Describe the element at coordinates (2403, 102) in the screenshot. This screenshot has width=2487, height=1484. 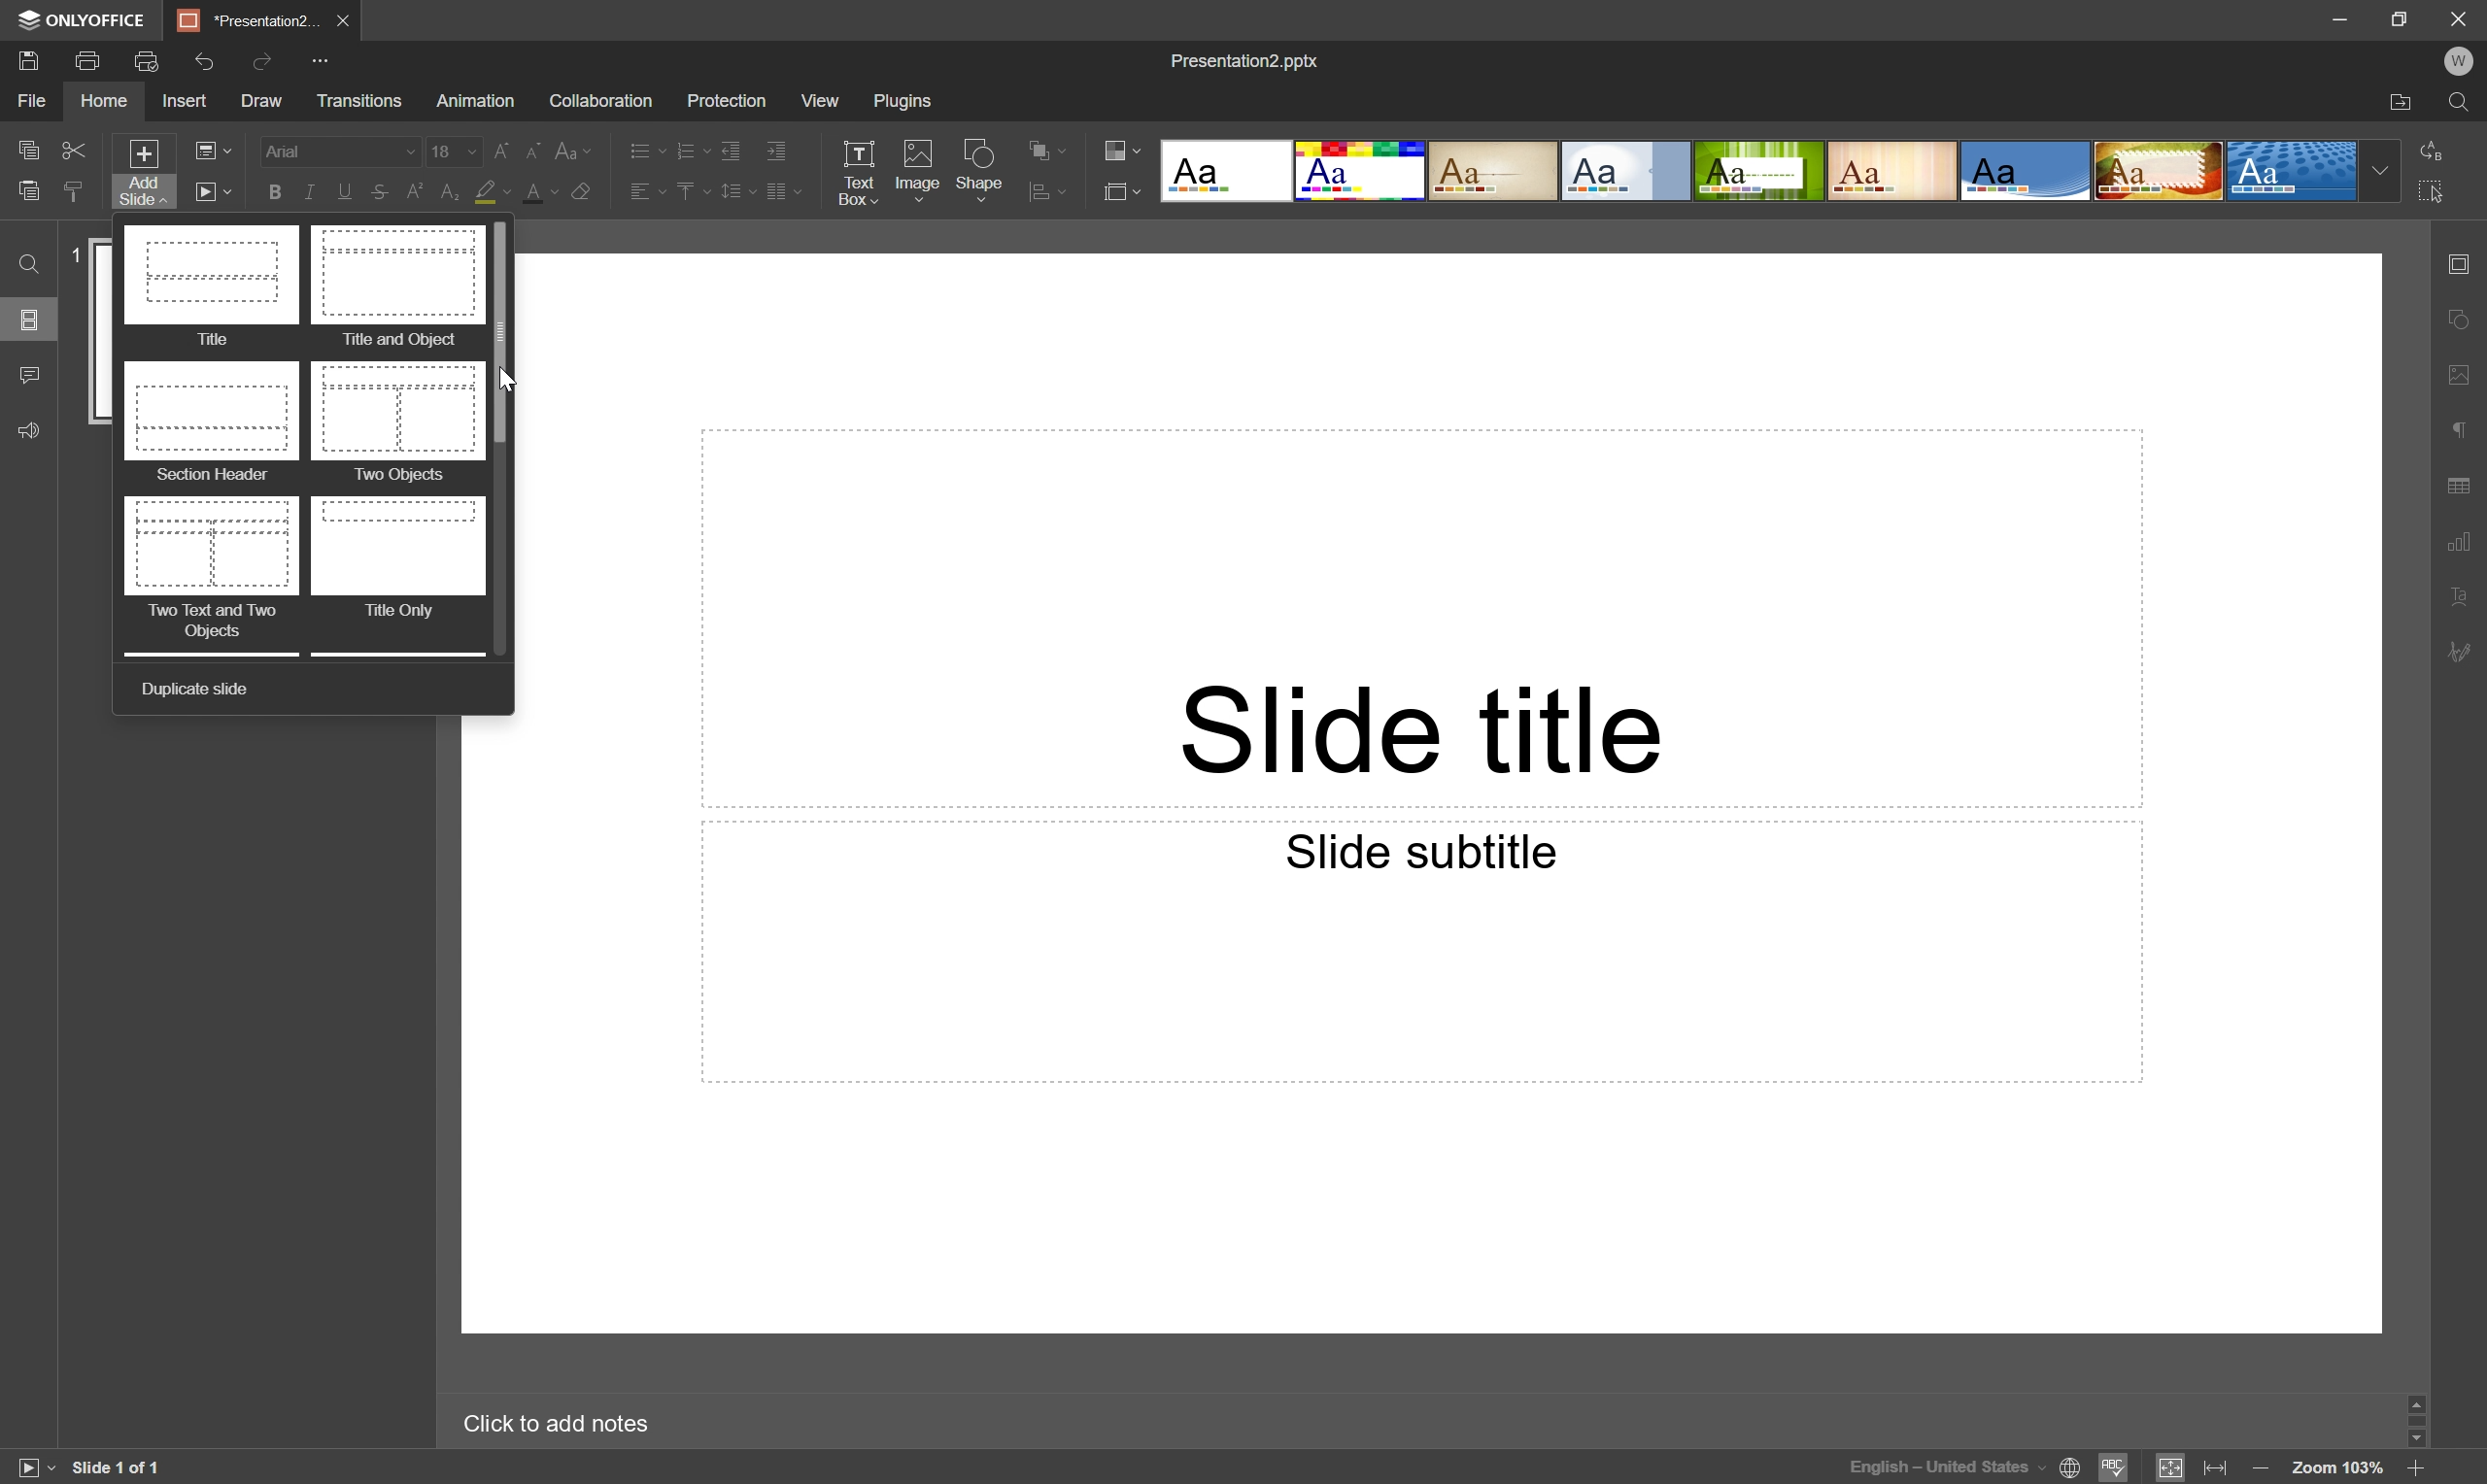
I see `Open file location` at that location.